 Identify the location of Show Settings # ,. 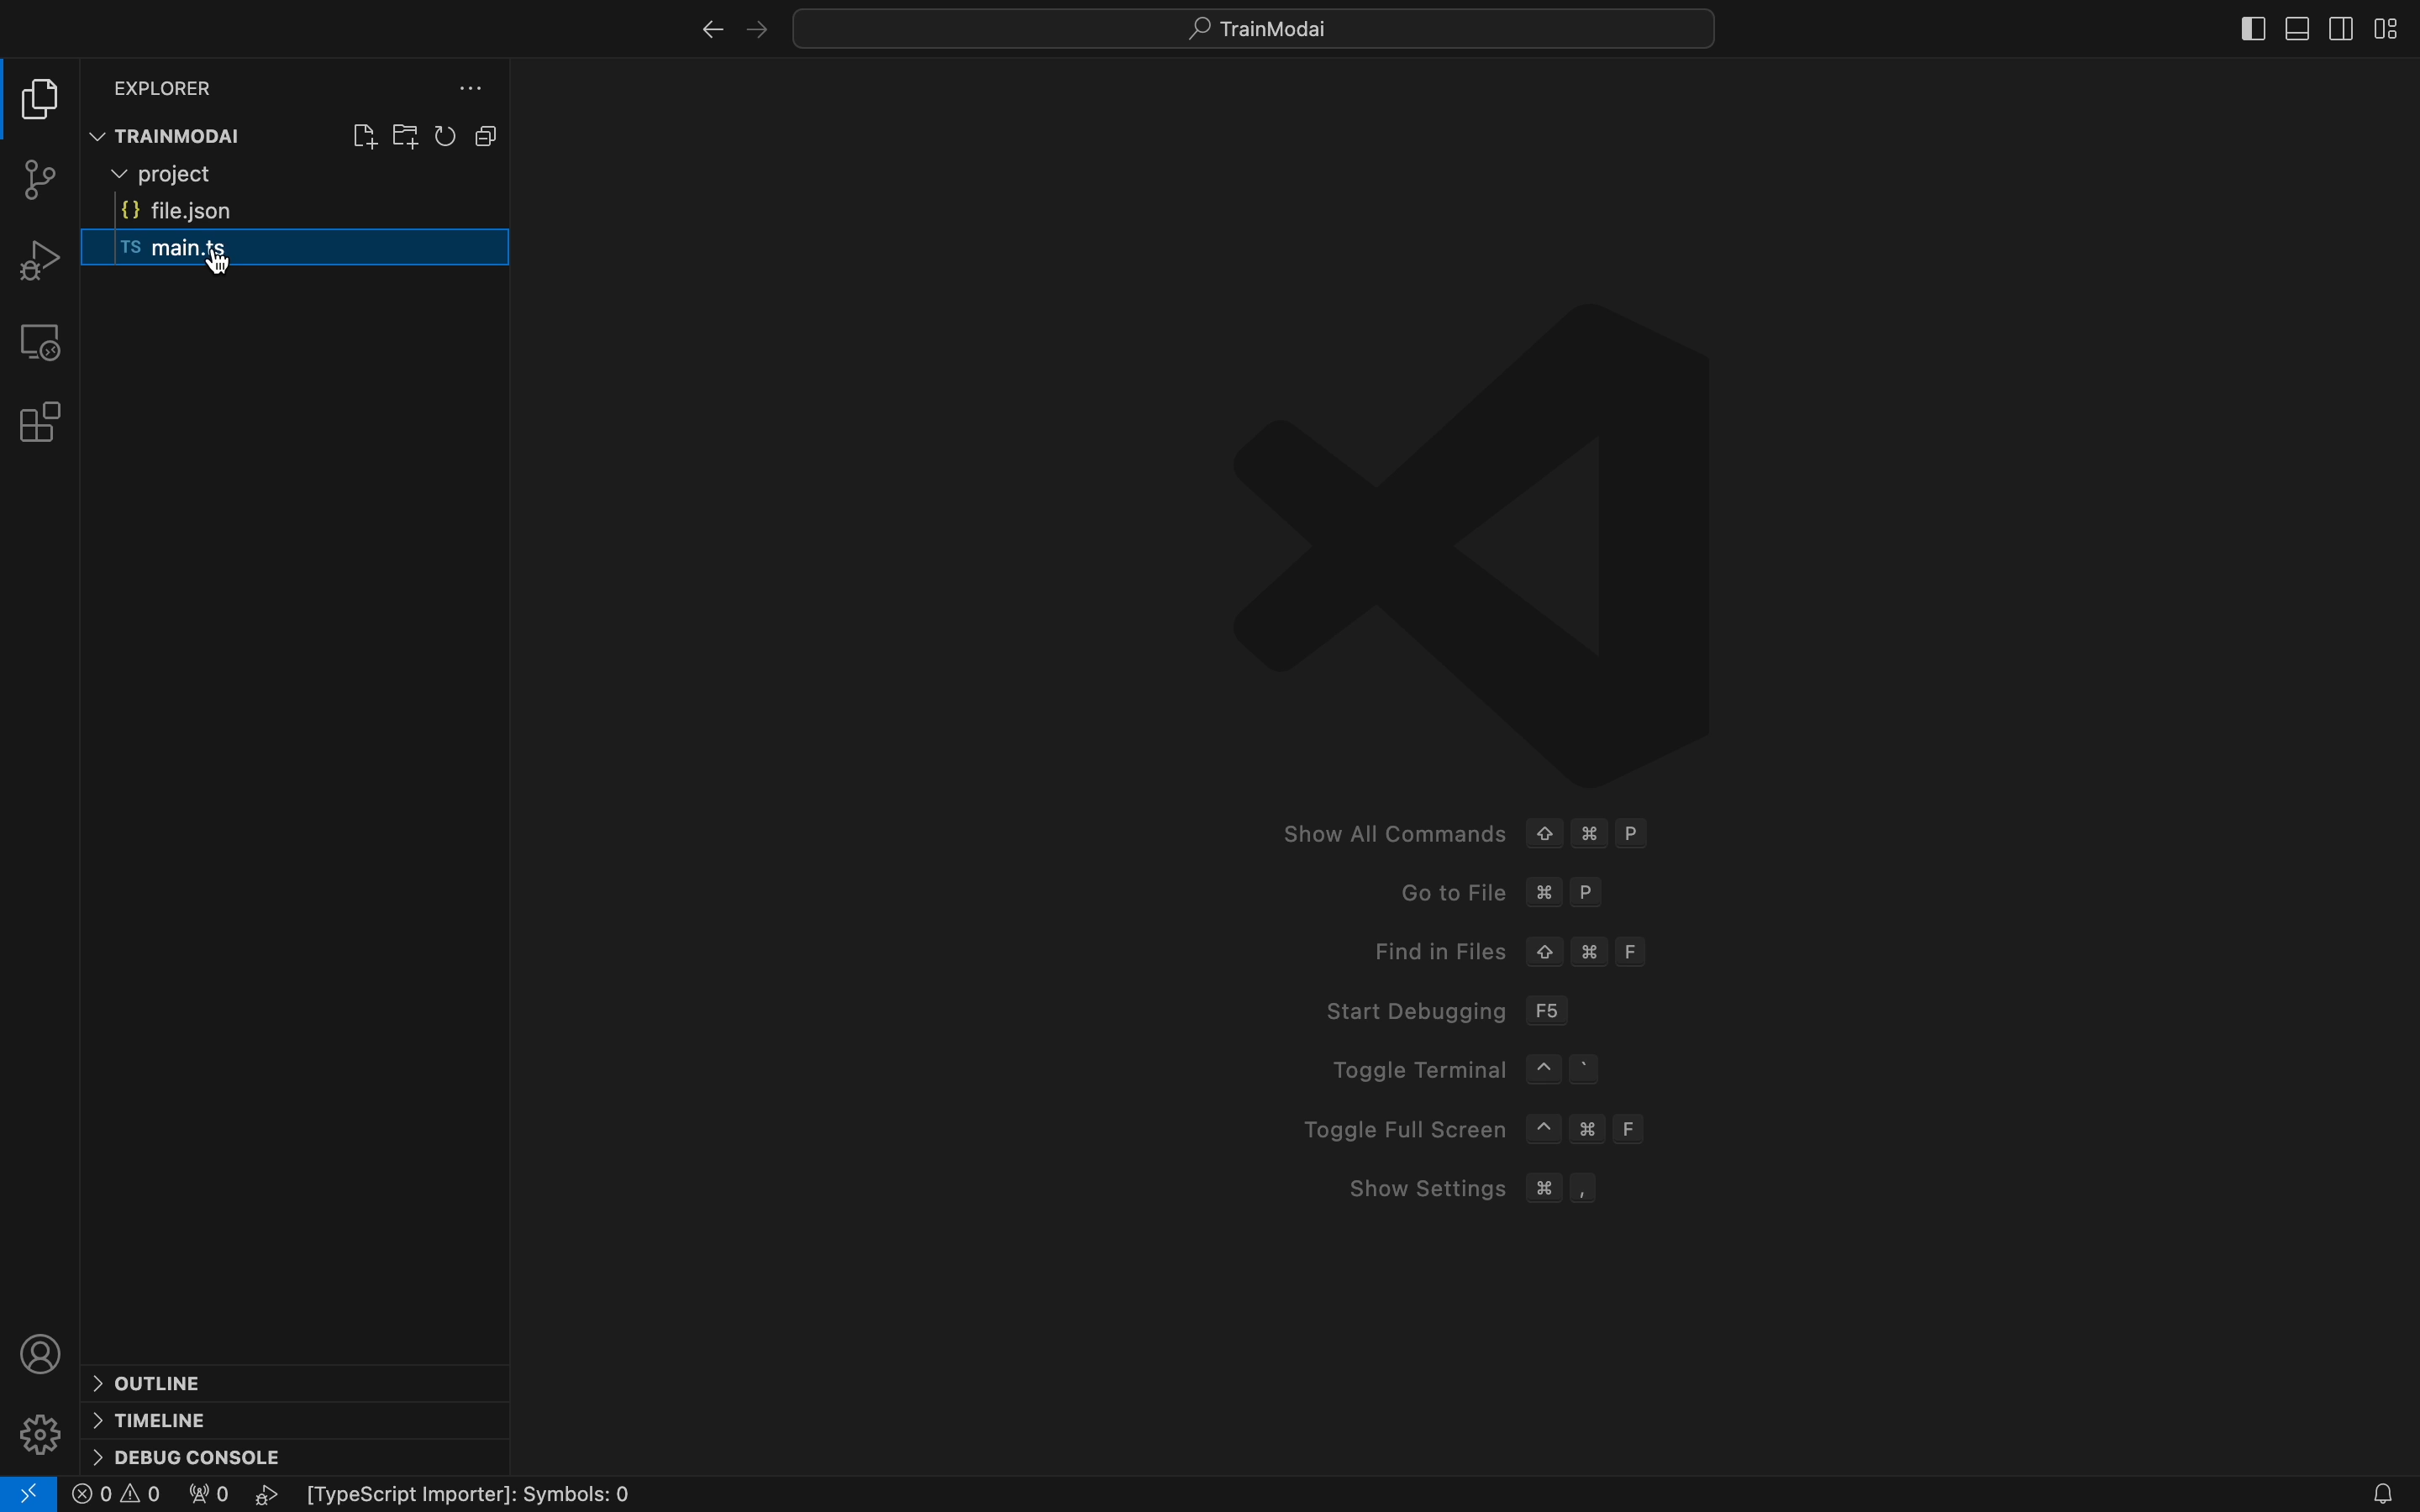
(1456, 1191).